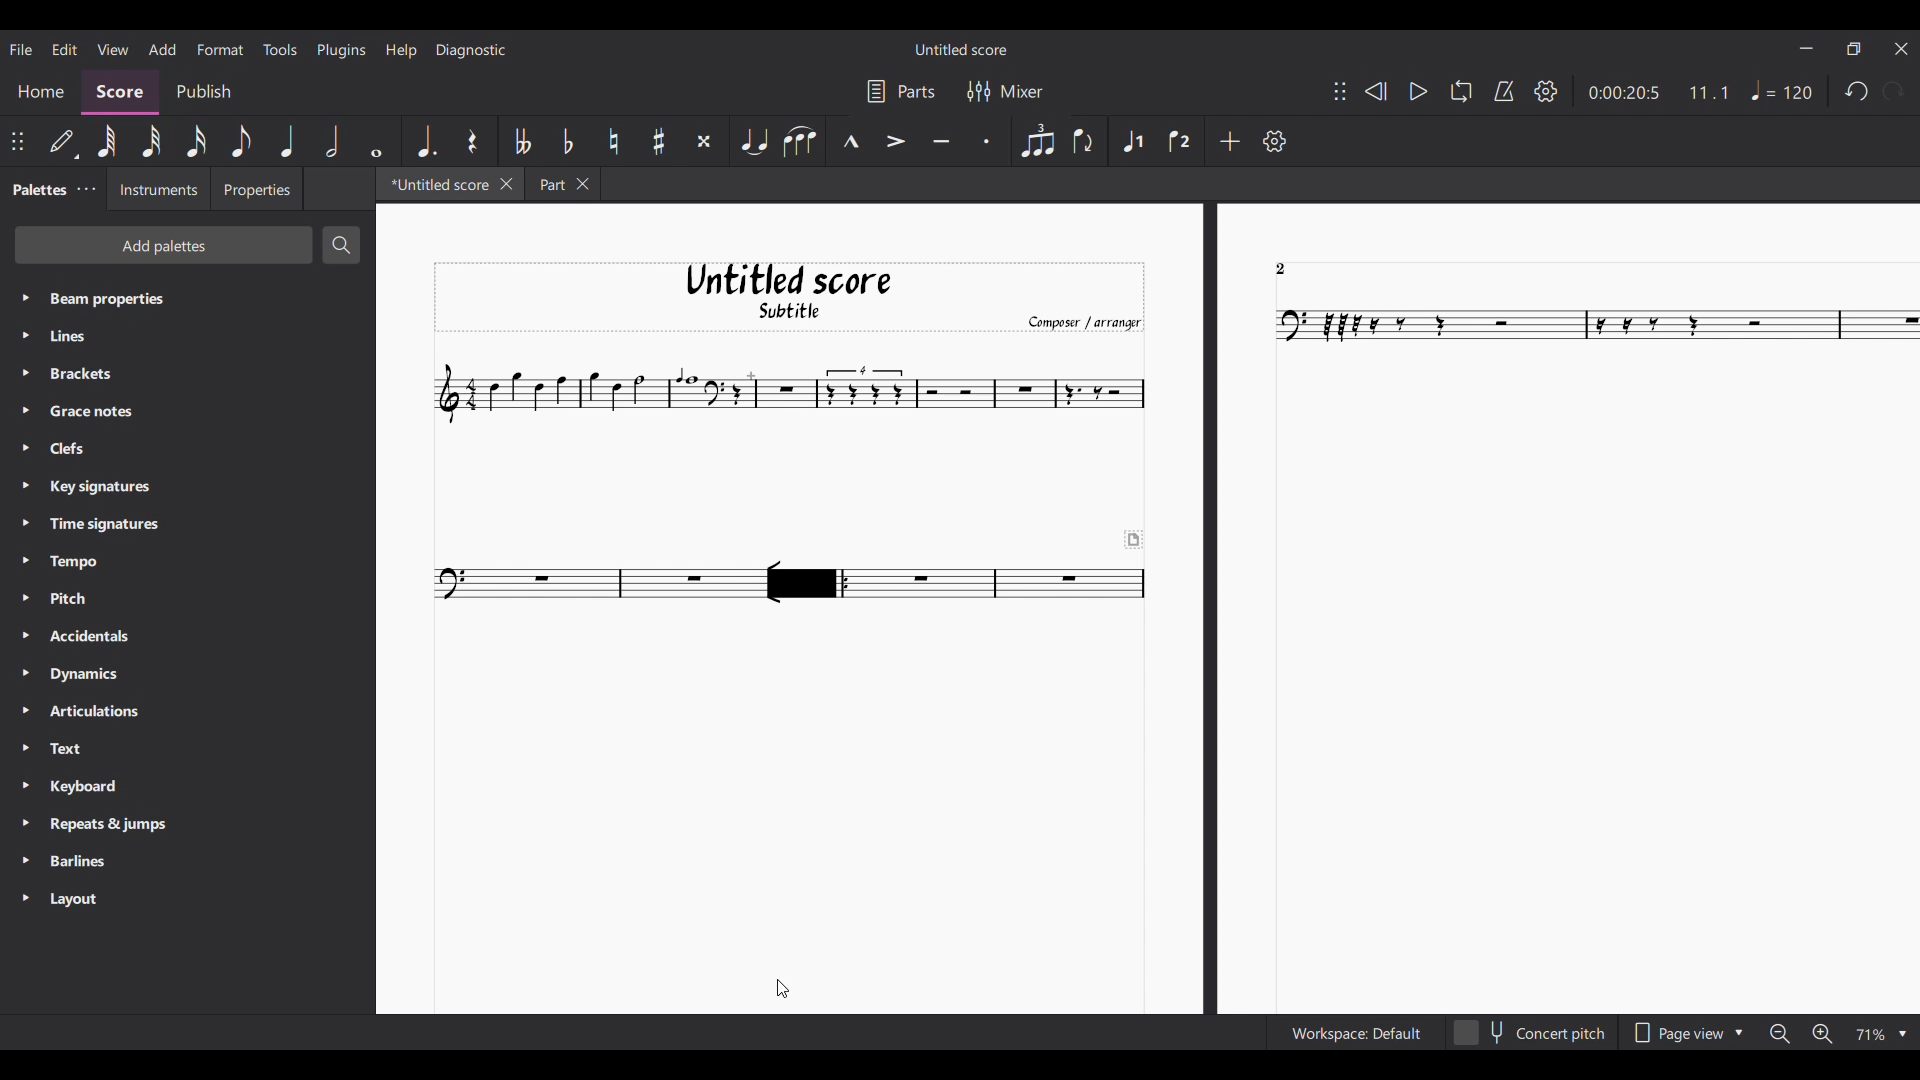 Image resolution: width=1920 pixels, height=1080 pixels. Describe the element at coordinates (1340, 91) in the screenshot. I see `Change position of toolbar` at that location.